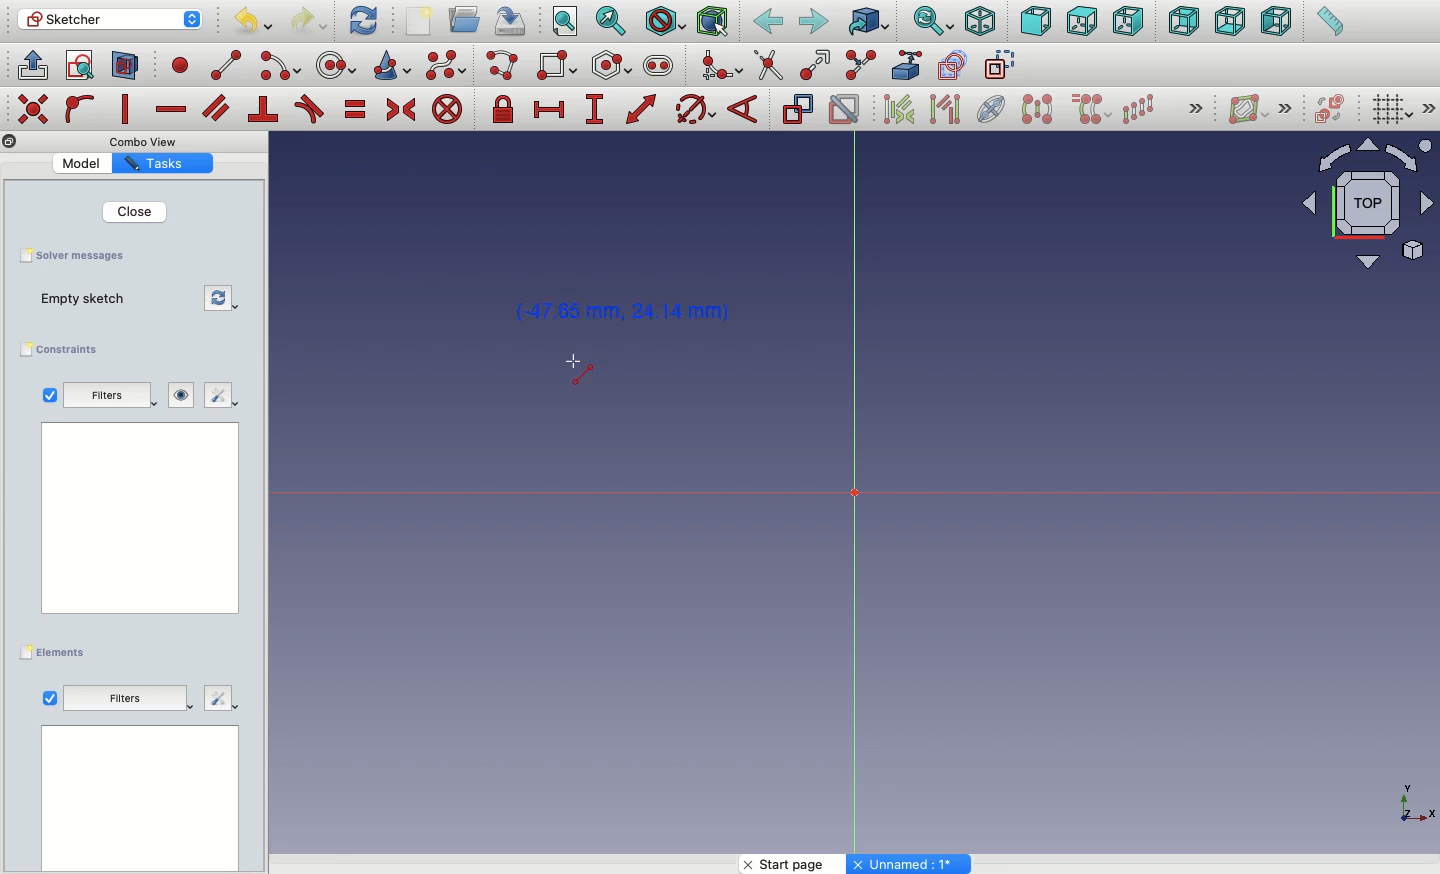 This screenshot has width=1440, height=874. What do you see at coordinates (1192, 107) in the screenshot?
I see `` at bounding box center [1192, 107].